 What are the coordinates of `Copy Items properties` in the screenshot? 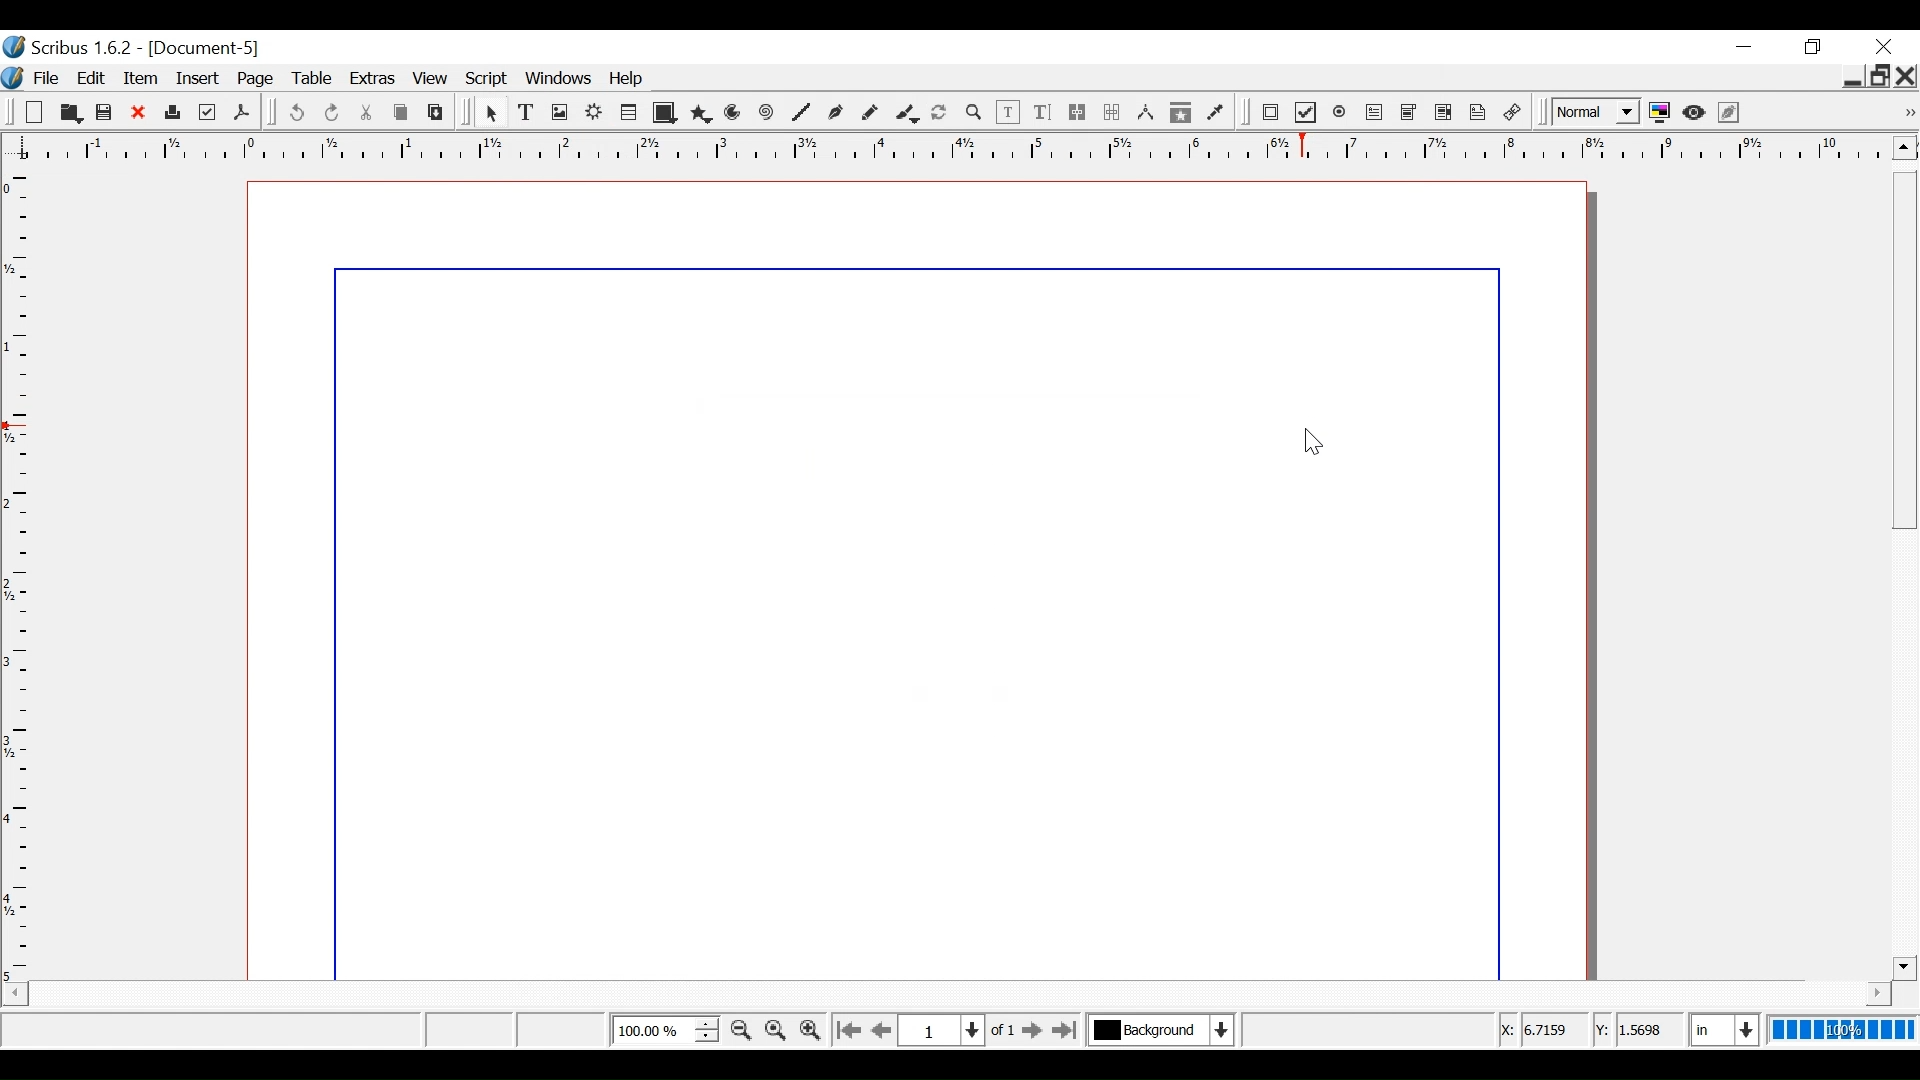 It's located at (1180, 114).